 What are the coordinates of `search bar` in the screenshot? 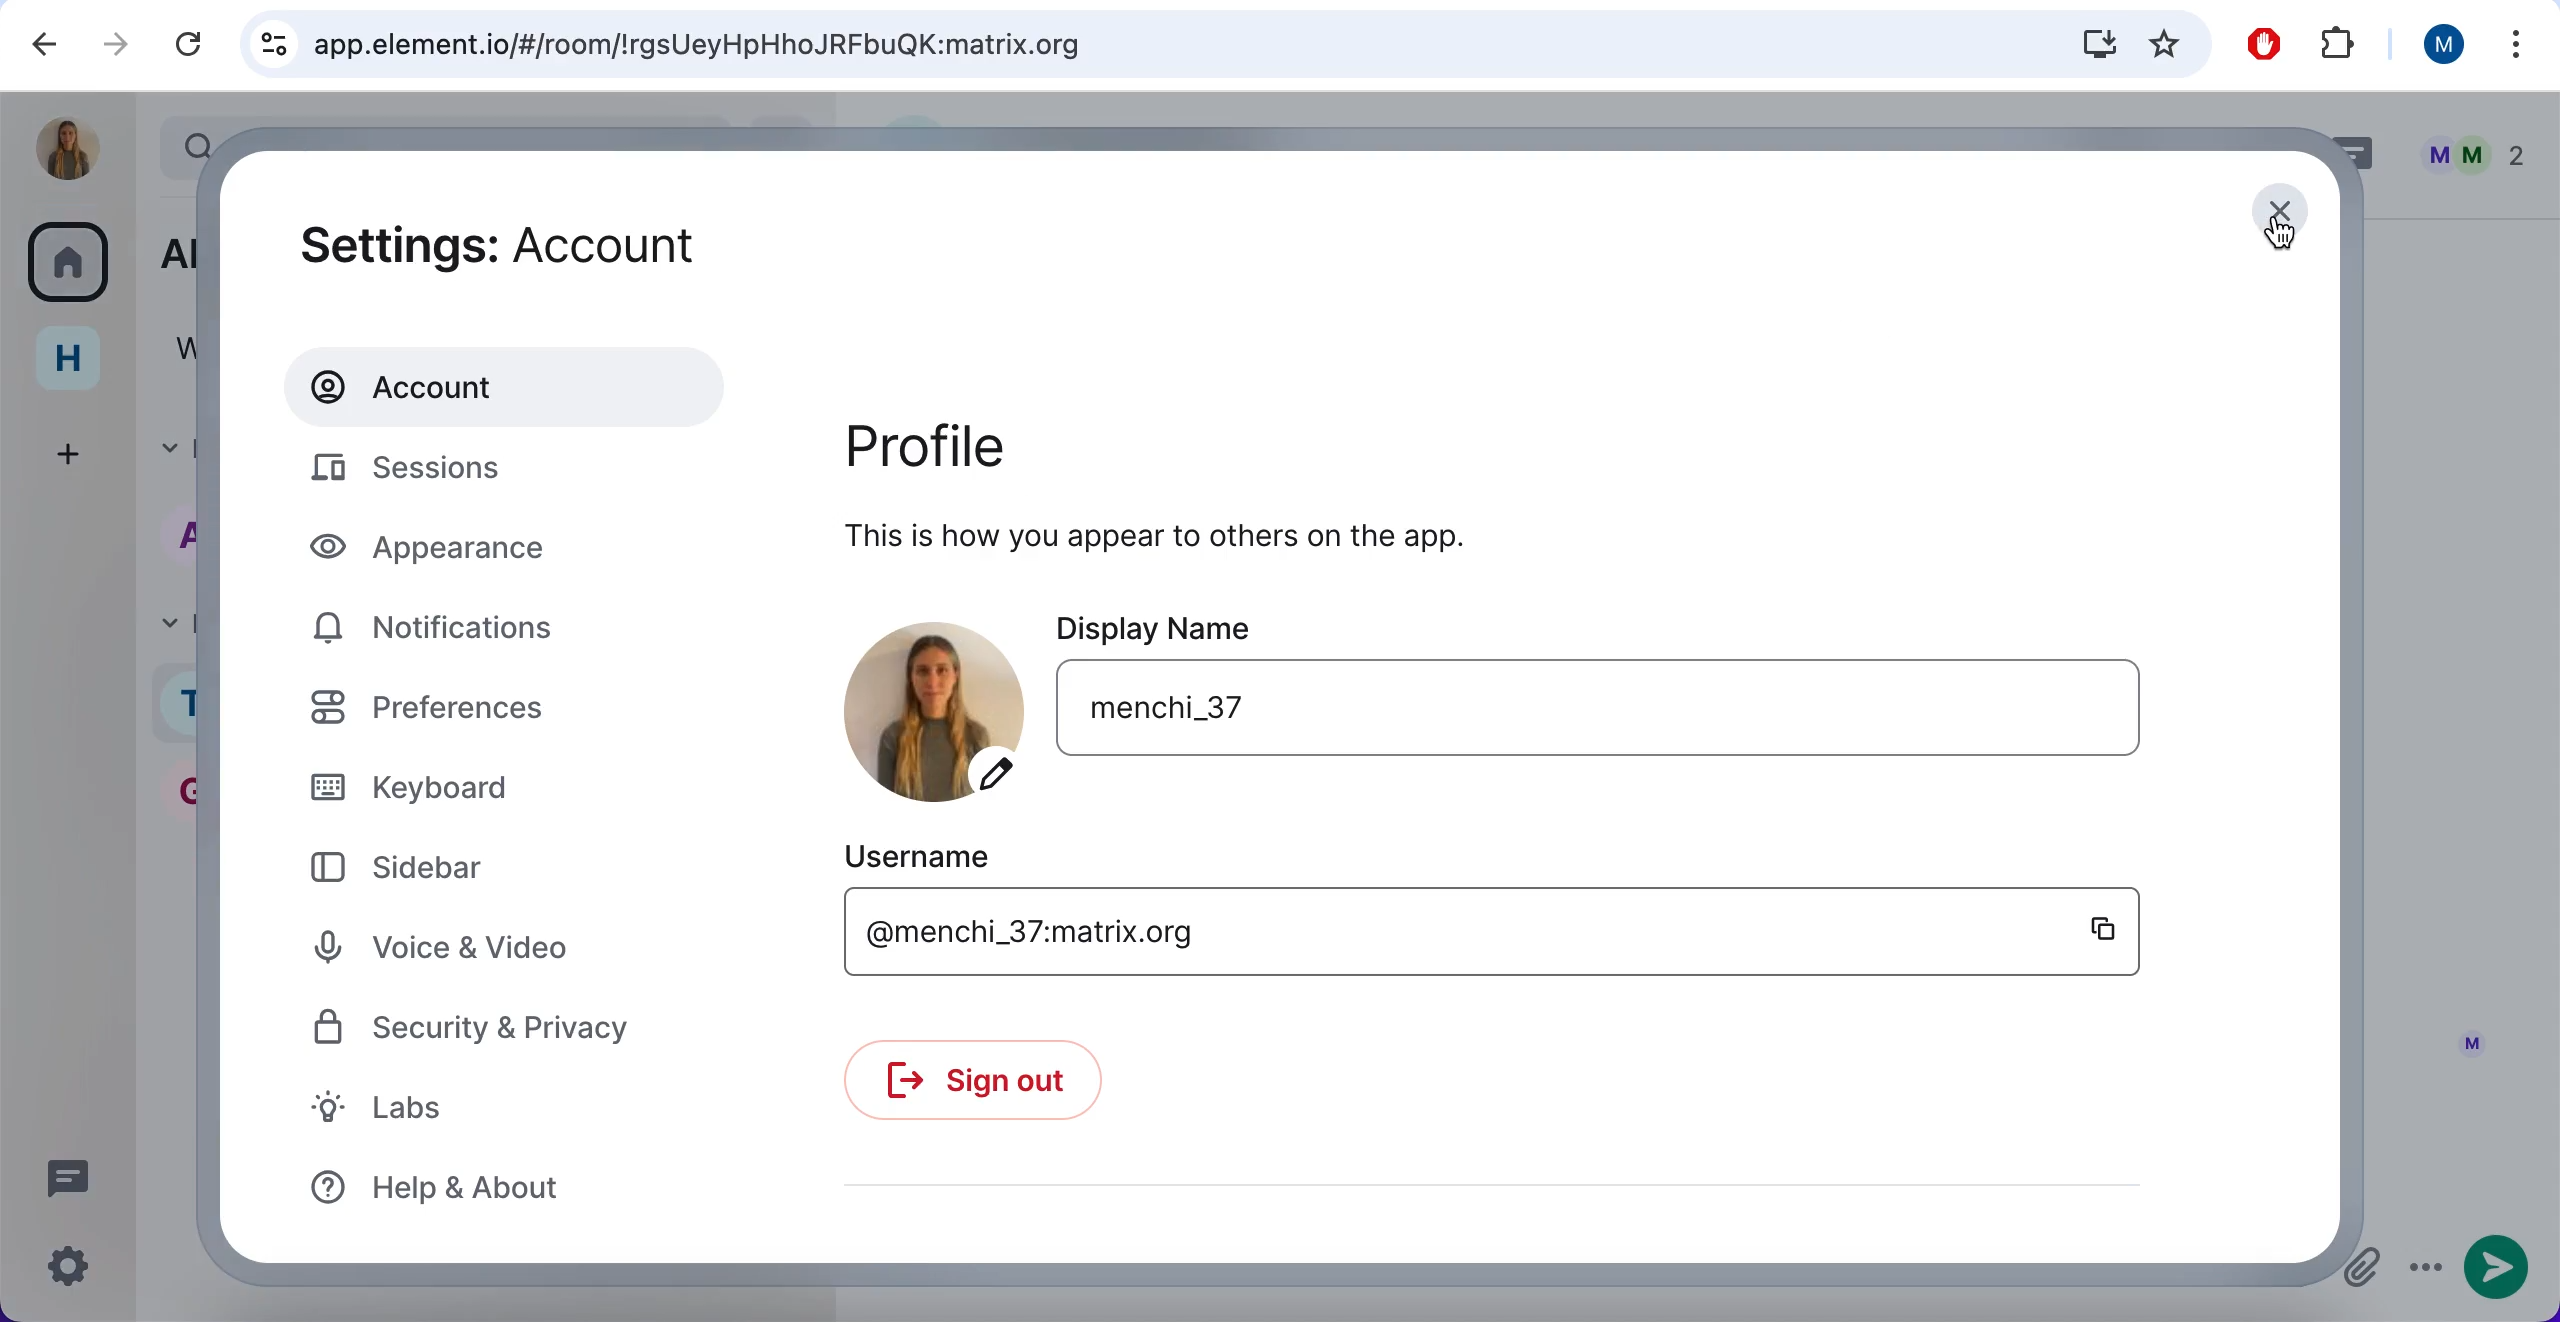 It's located at (1220, 43).